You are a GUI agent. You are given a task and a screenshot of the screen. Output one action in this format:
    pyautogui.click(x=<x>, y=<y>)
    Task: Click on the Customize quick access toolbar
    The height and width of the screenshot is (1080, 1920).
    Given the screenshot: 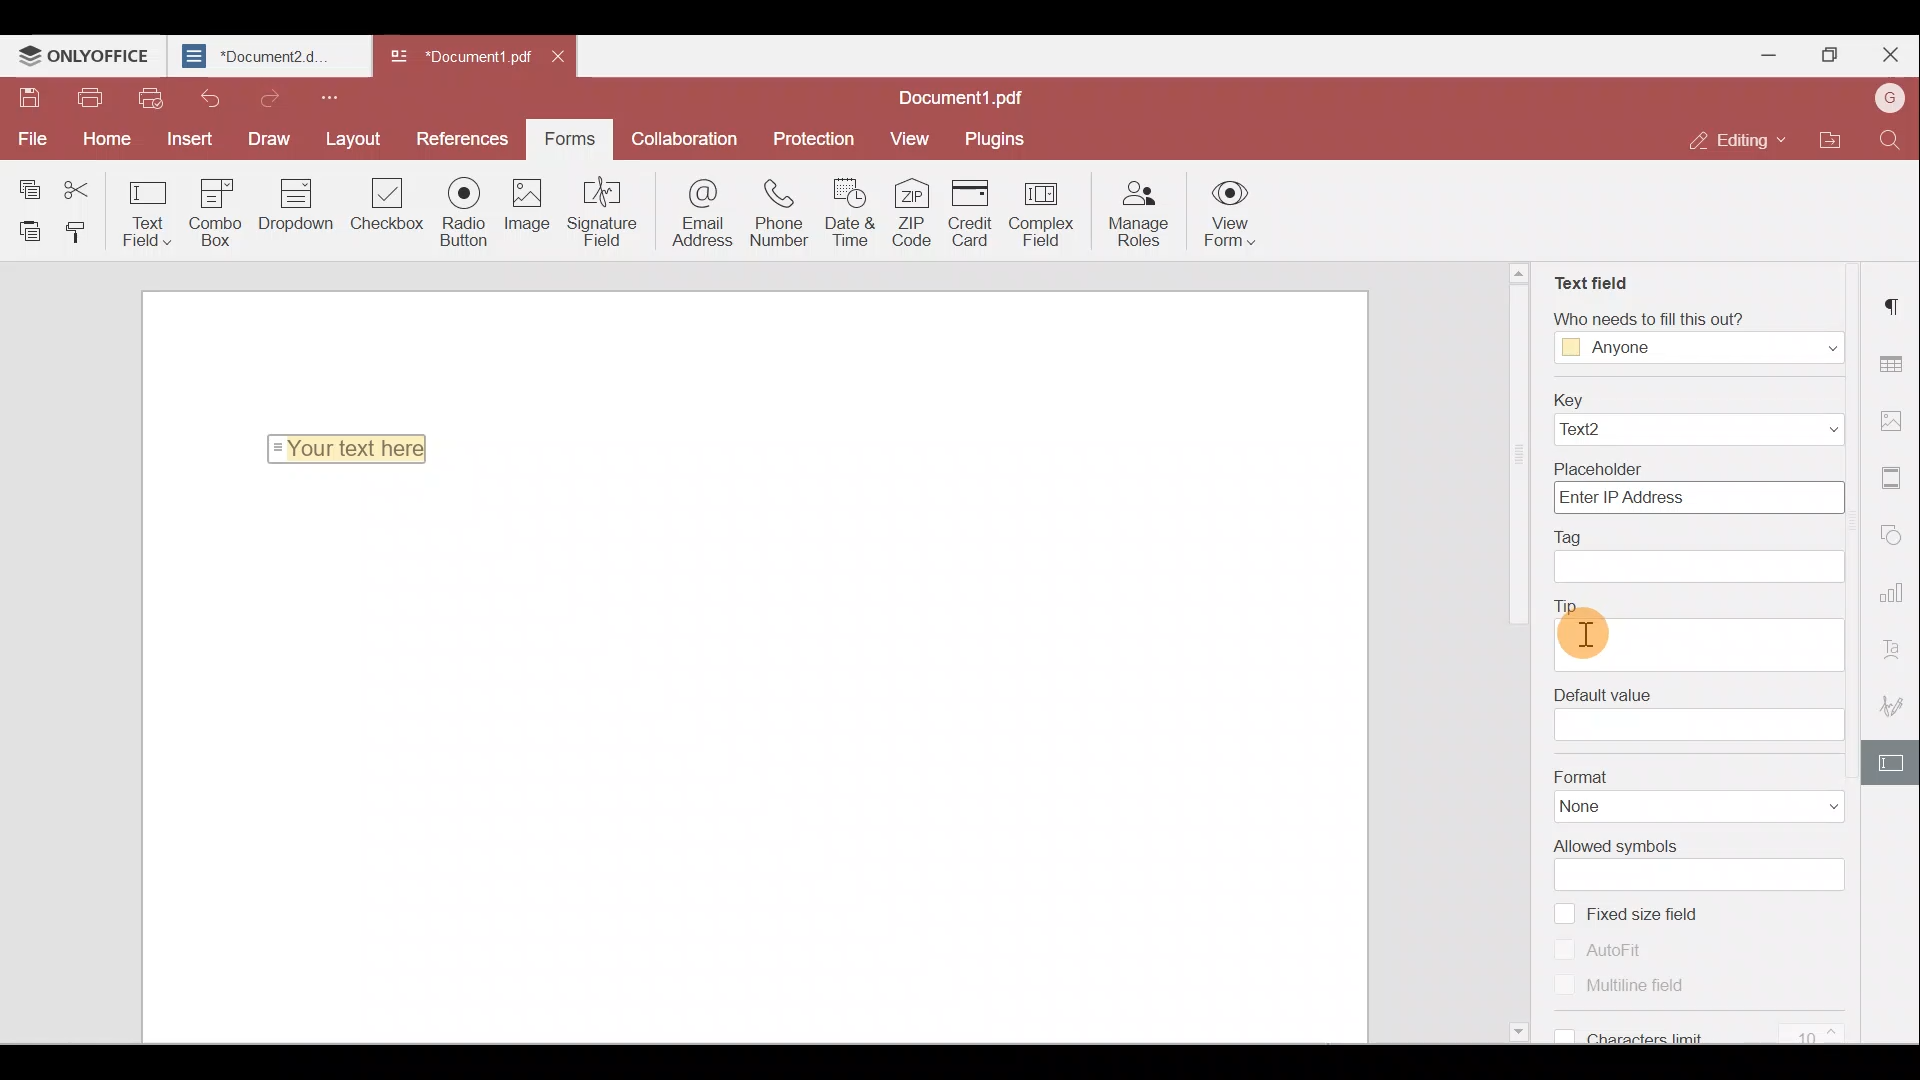 What is the action you would take?
    pyautogui.click(x=336, y=96)
    